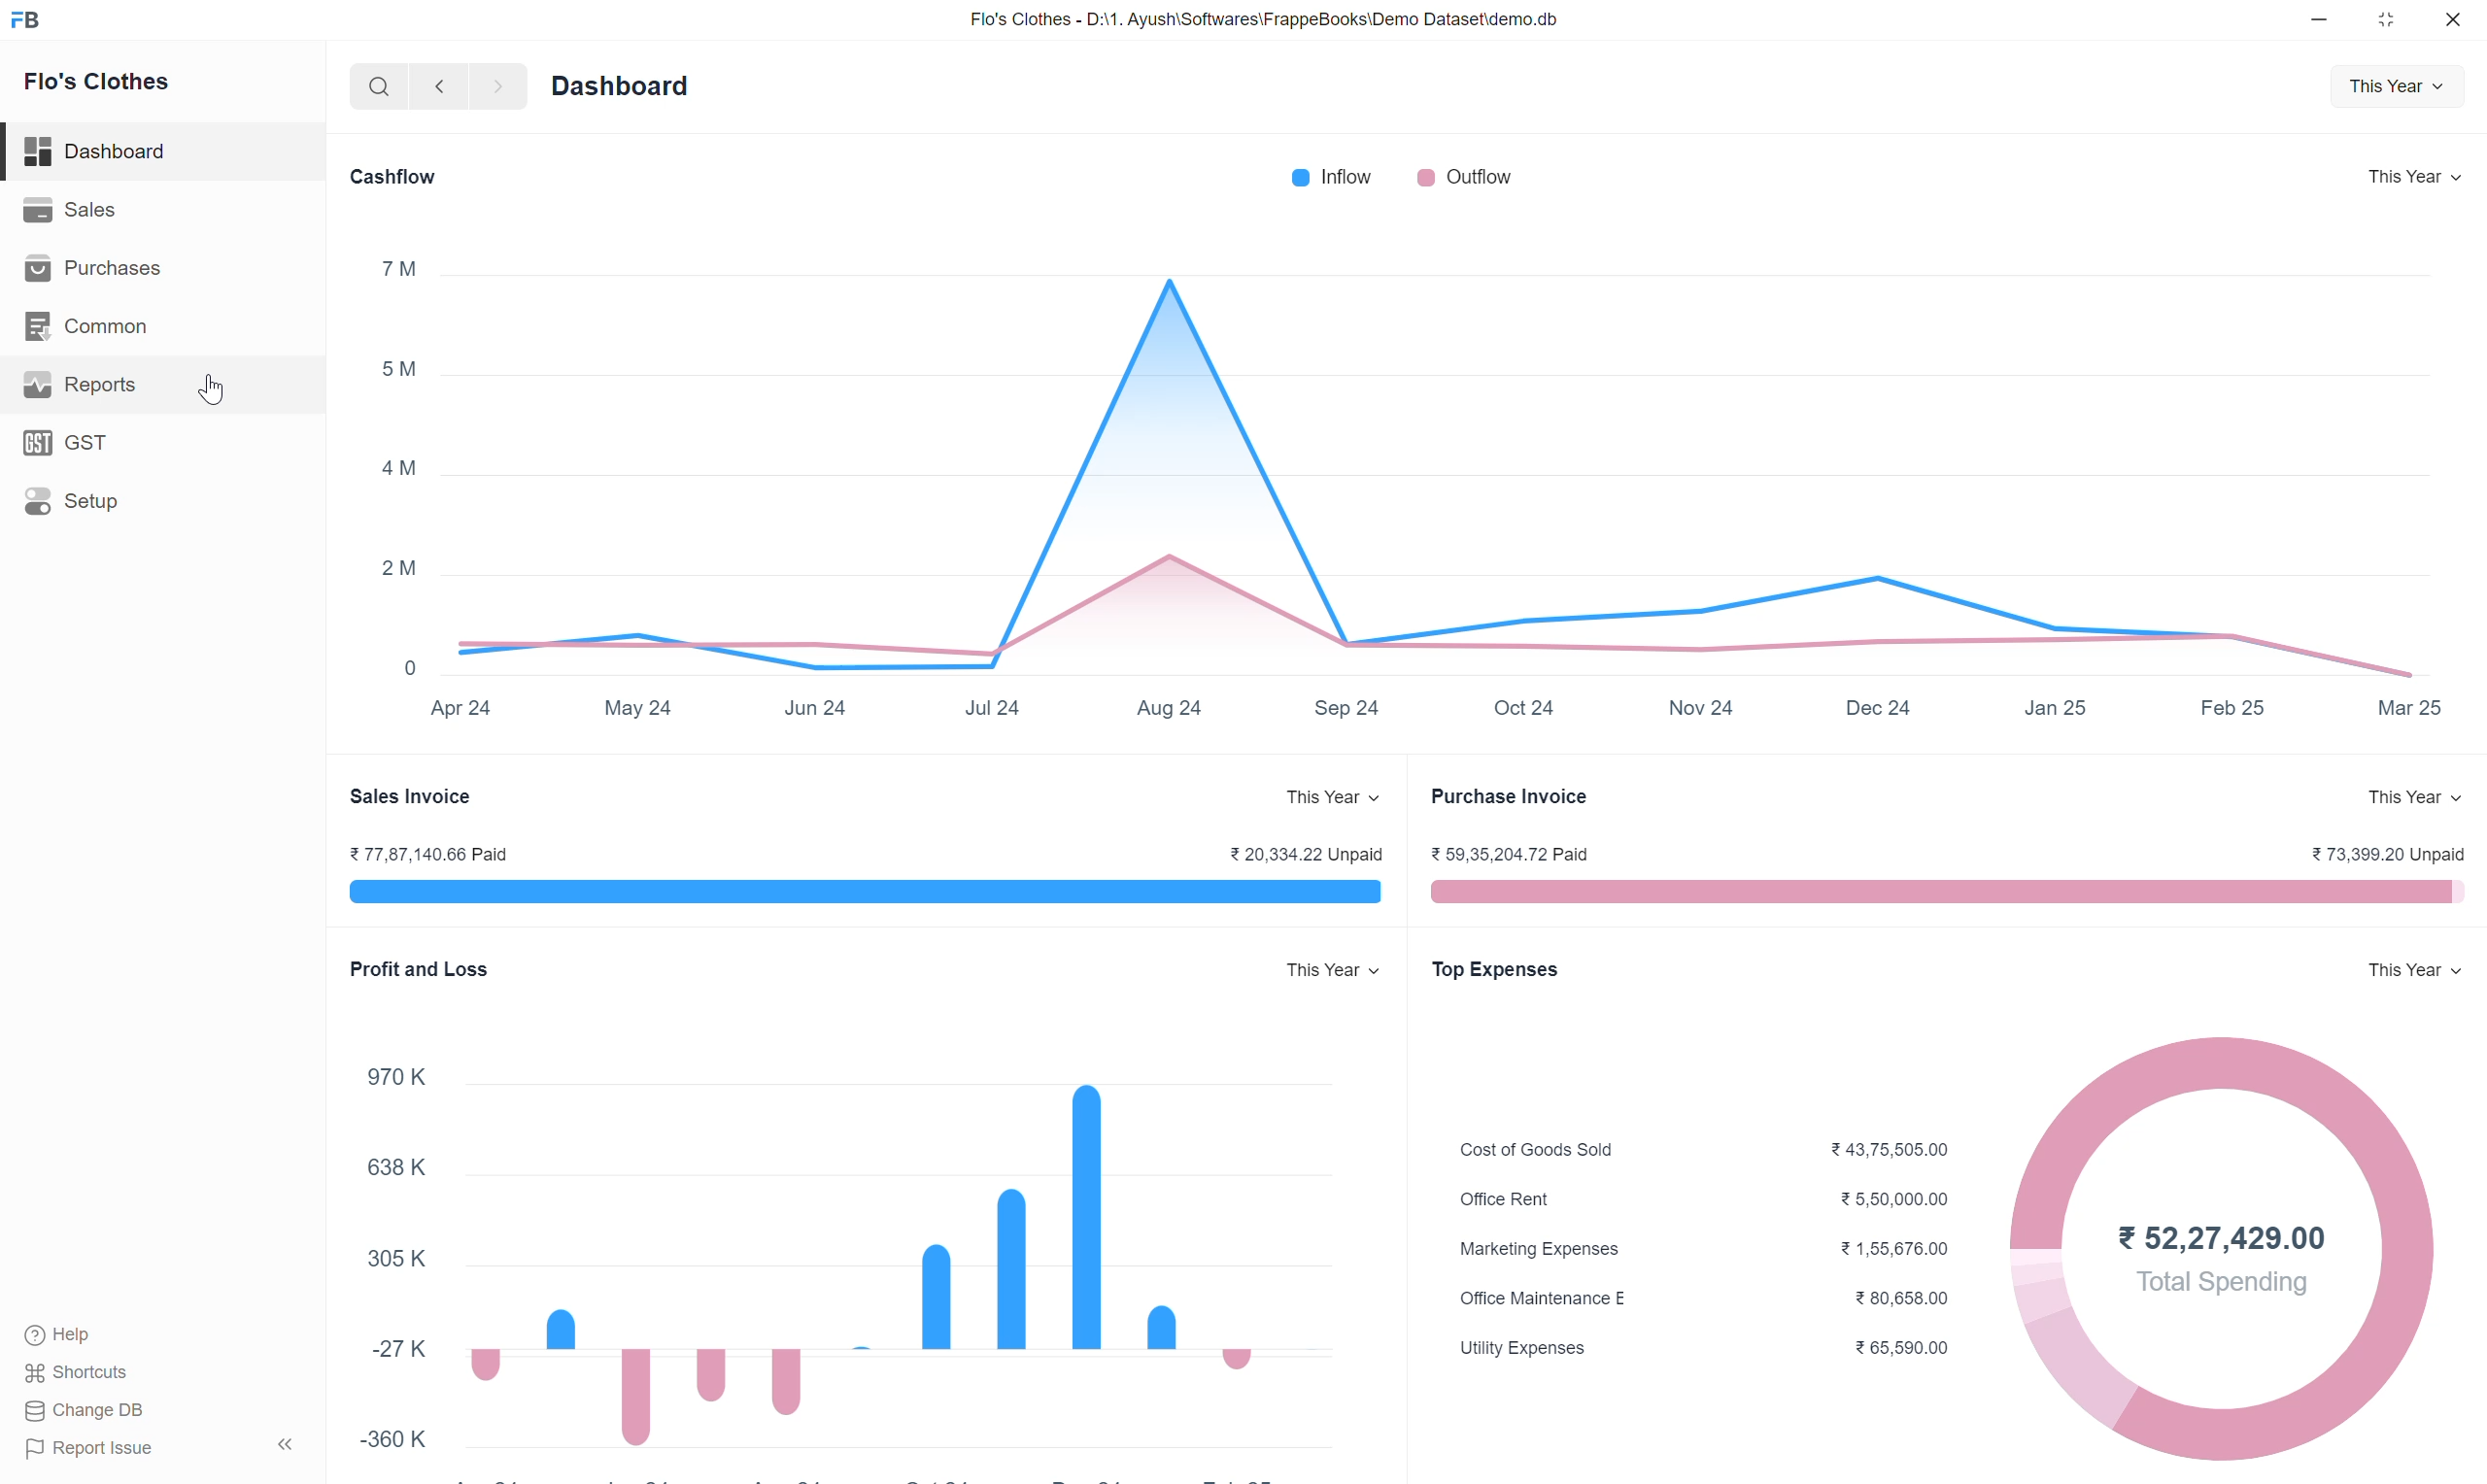  I want to click on Apr 24, so click(469, 714).